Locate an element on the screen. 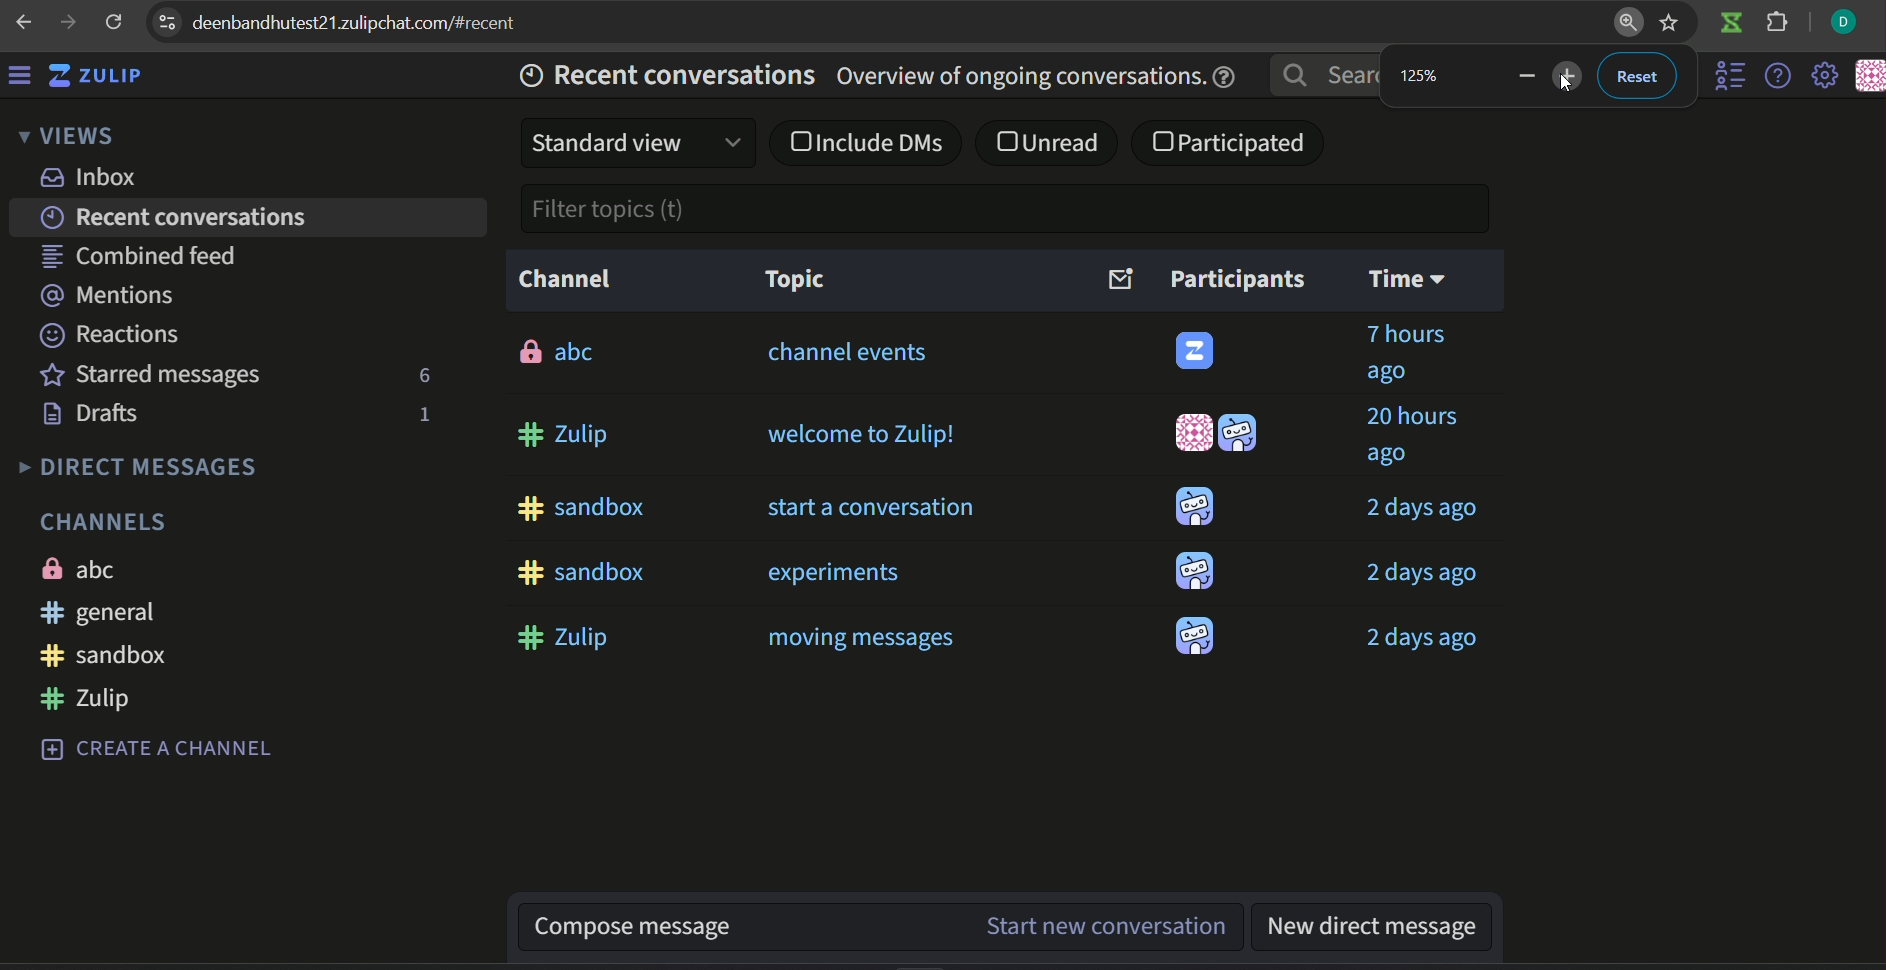  text is located at coordinates (565, 277).